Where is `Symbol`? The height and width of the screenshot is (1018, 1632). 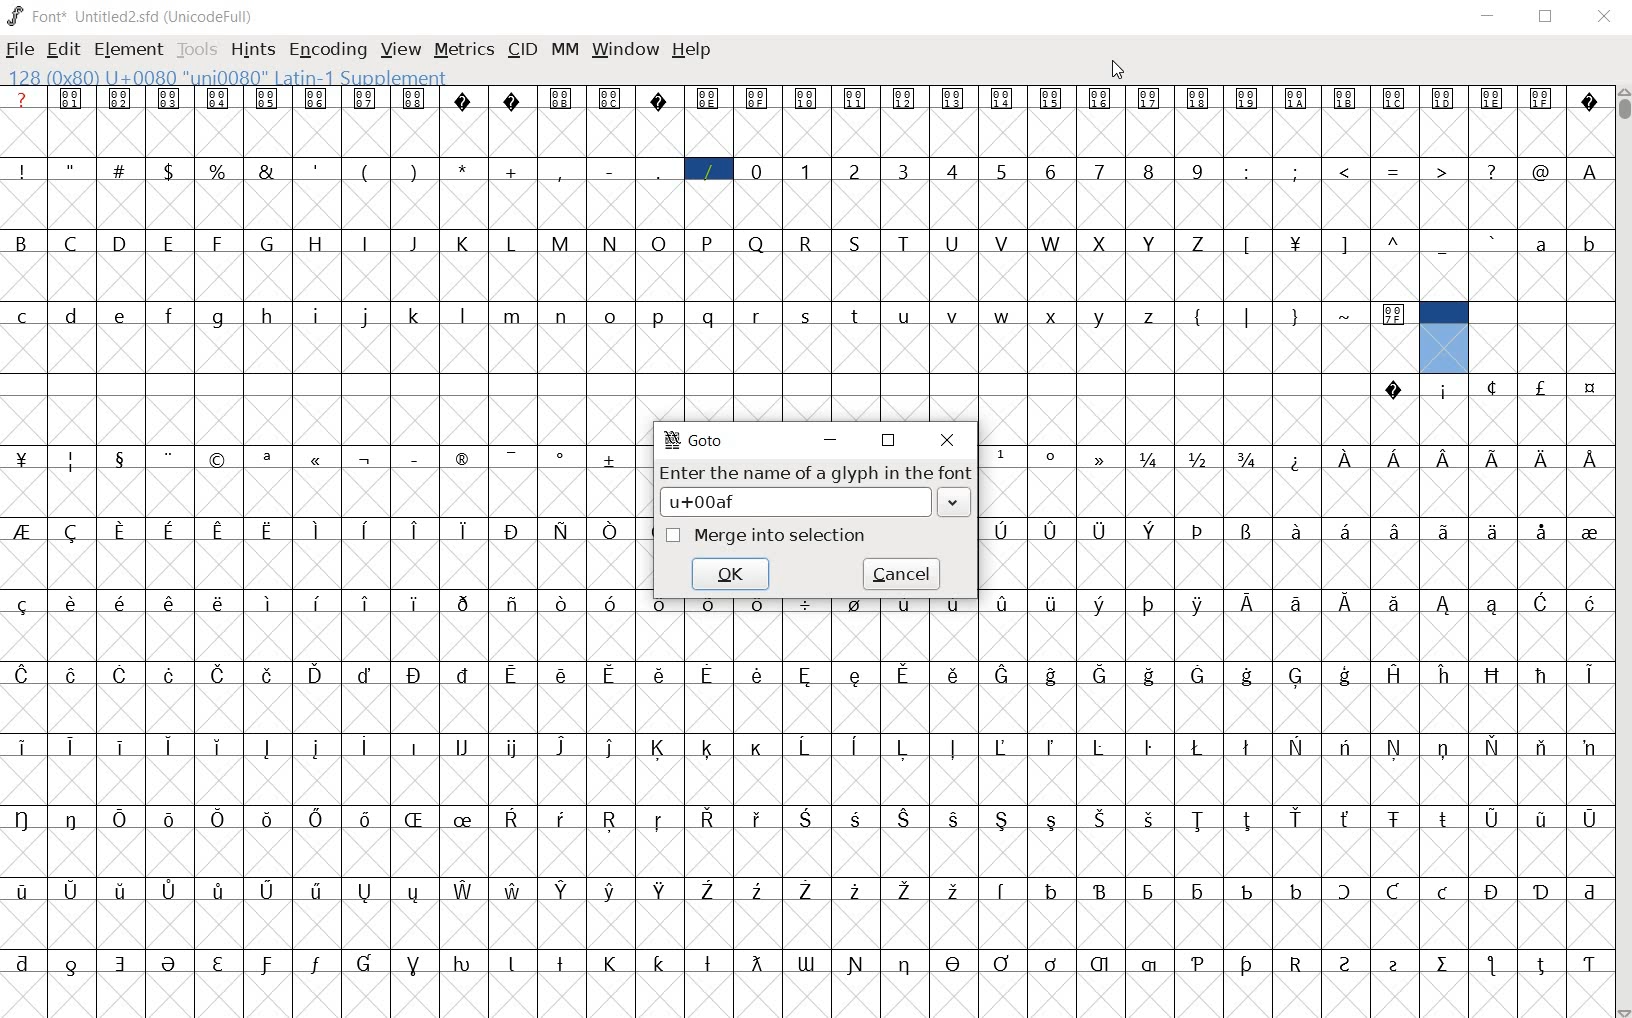 Symbol is located at coordinates (321, 818).